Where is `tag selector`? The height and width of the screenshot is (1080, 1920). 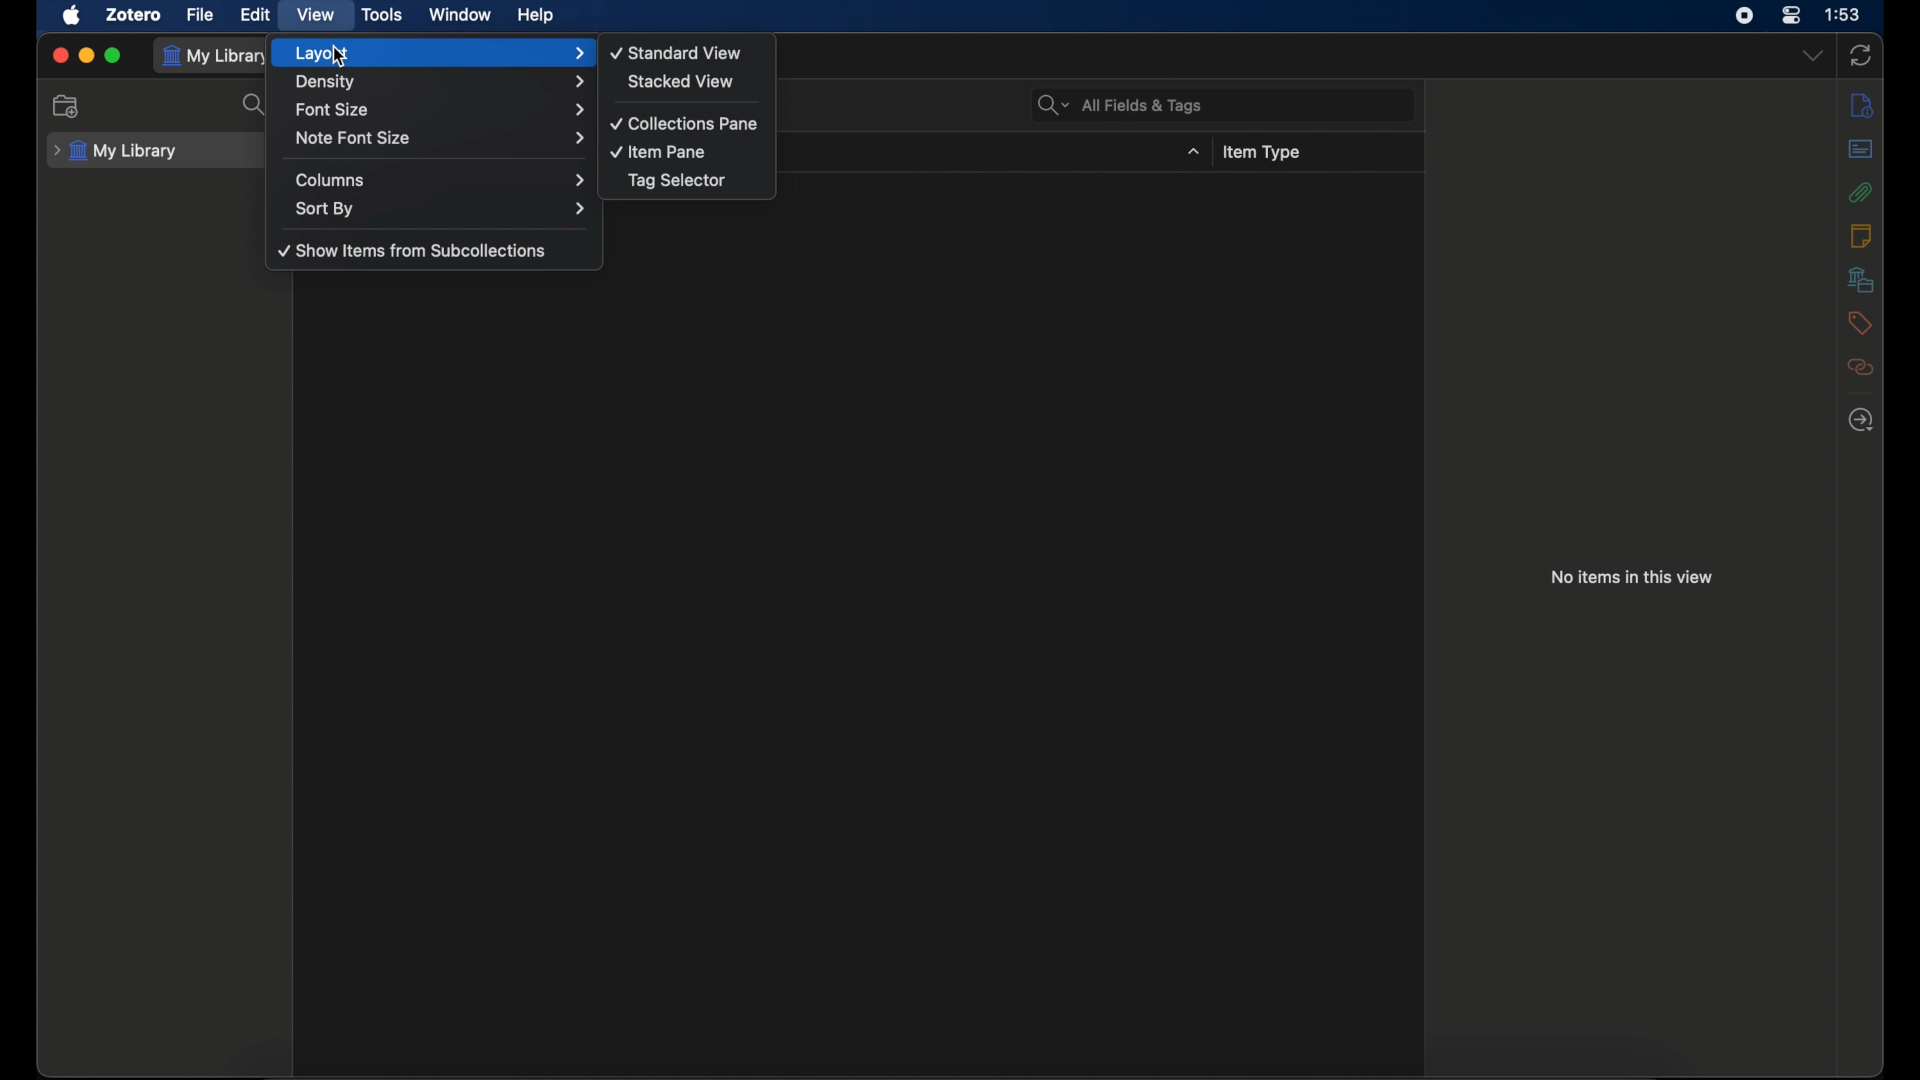 tag selector is located at coordinates (677, 181).